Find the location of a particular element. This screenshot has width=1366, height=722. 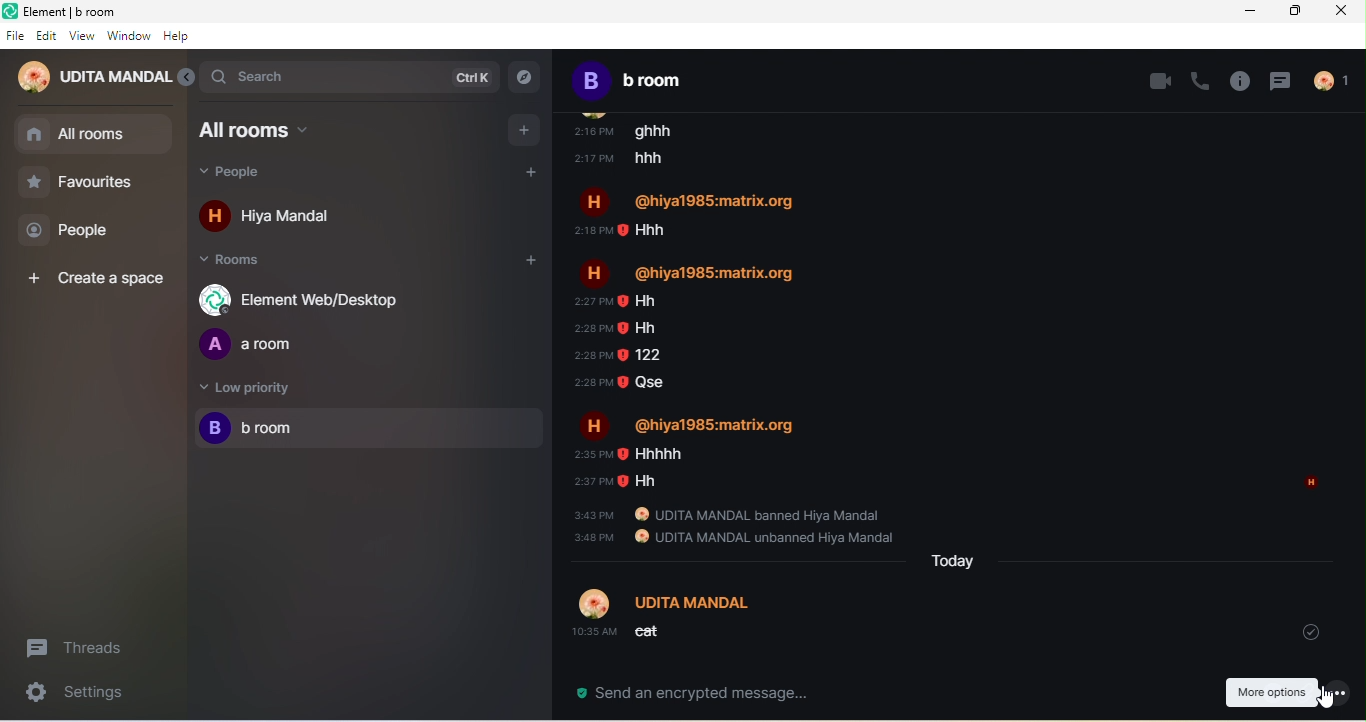

collapse is located at coordinates (187, 80).